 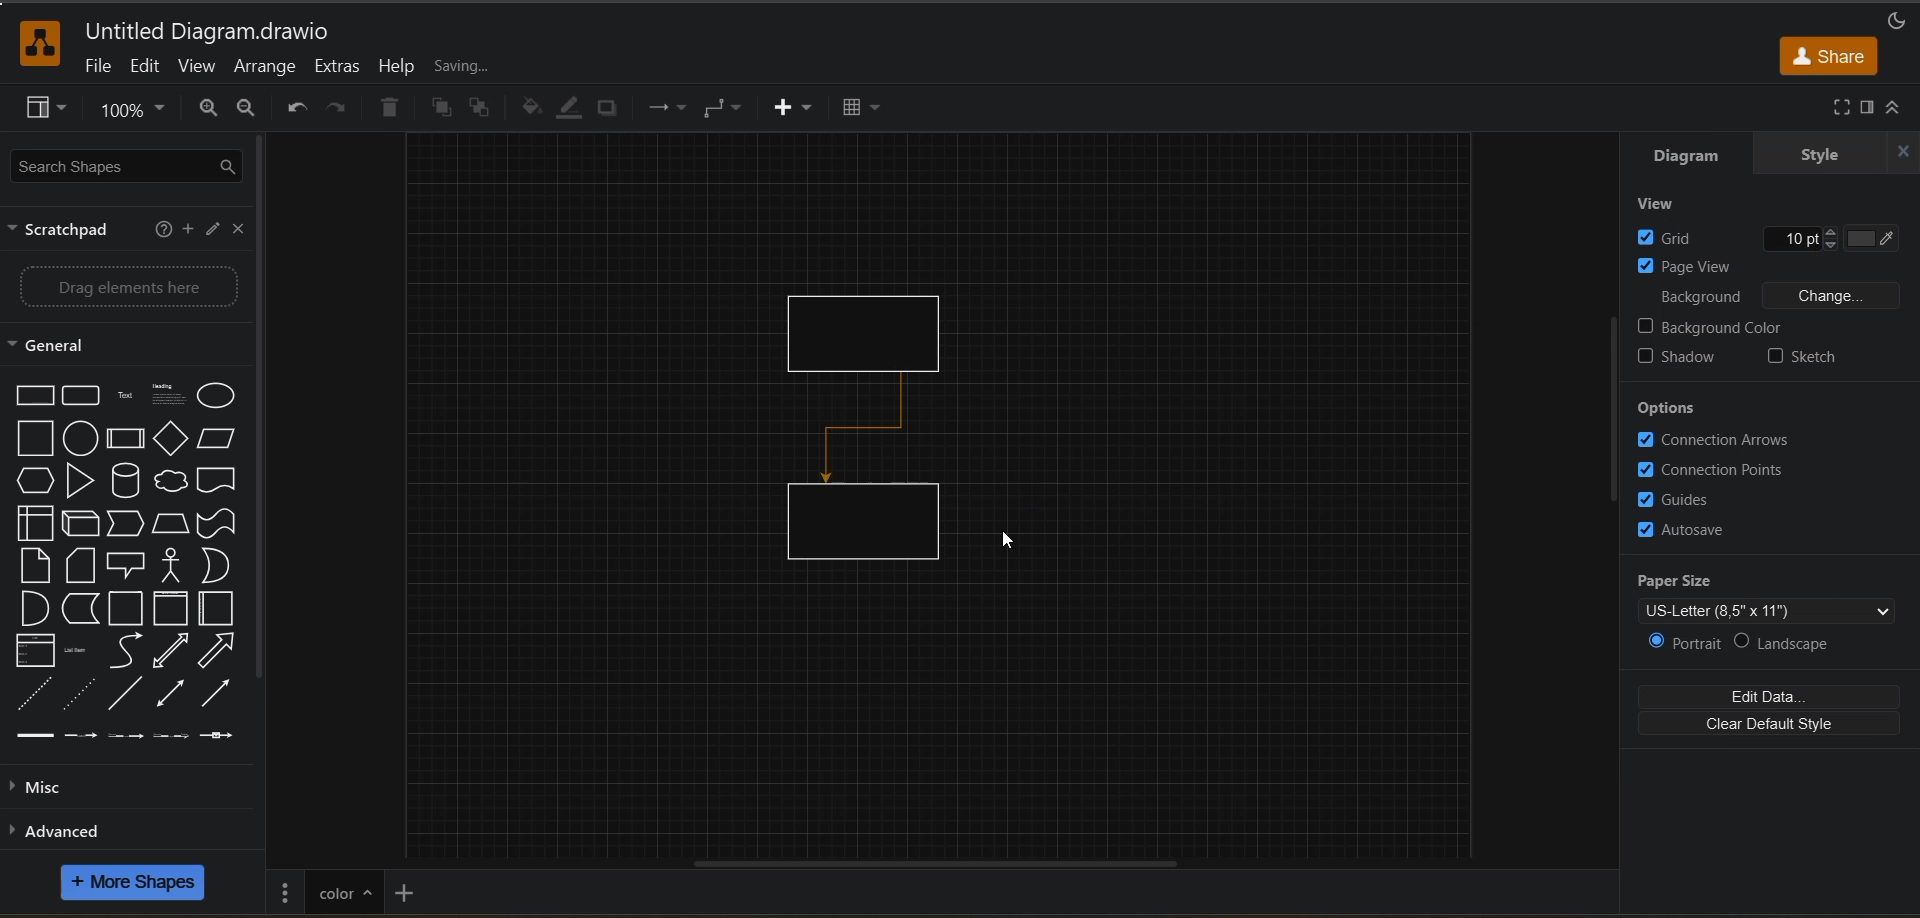 What do you see at coordinates (868, 110) in the screenshot?
I see `table` at bounding box center [868, 110].